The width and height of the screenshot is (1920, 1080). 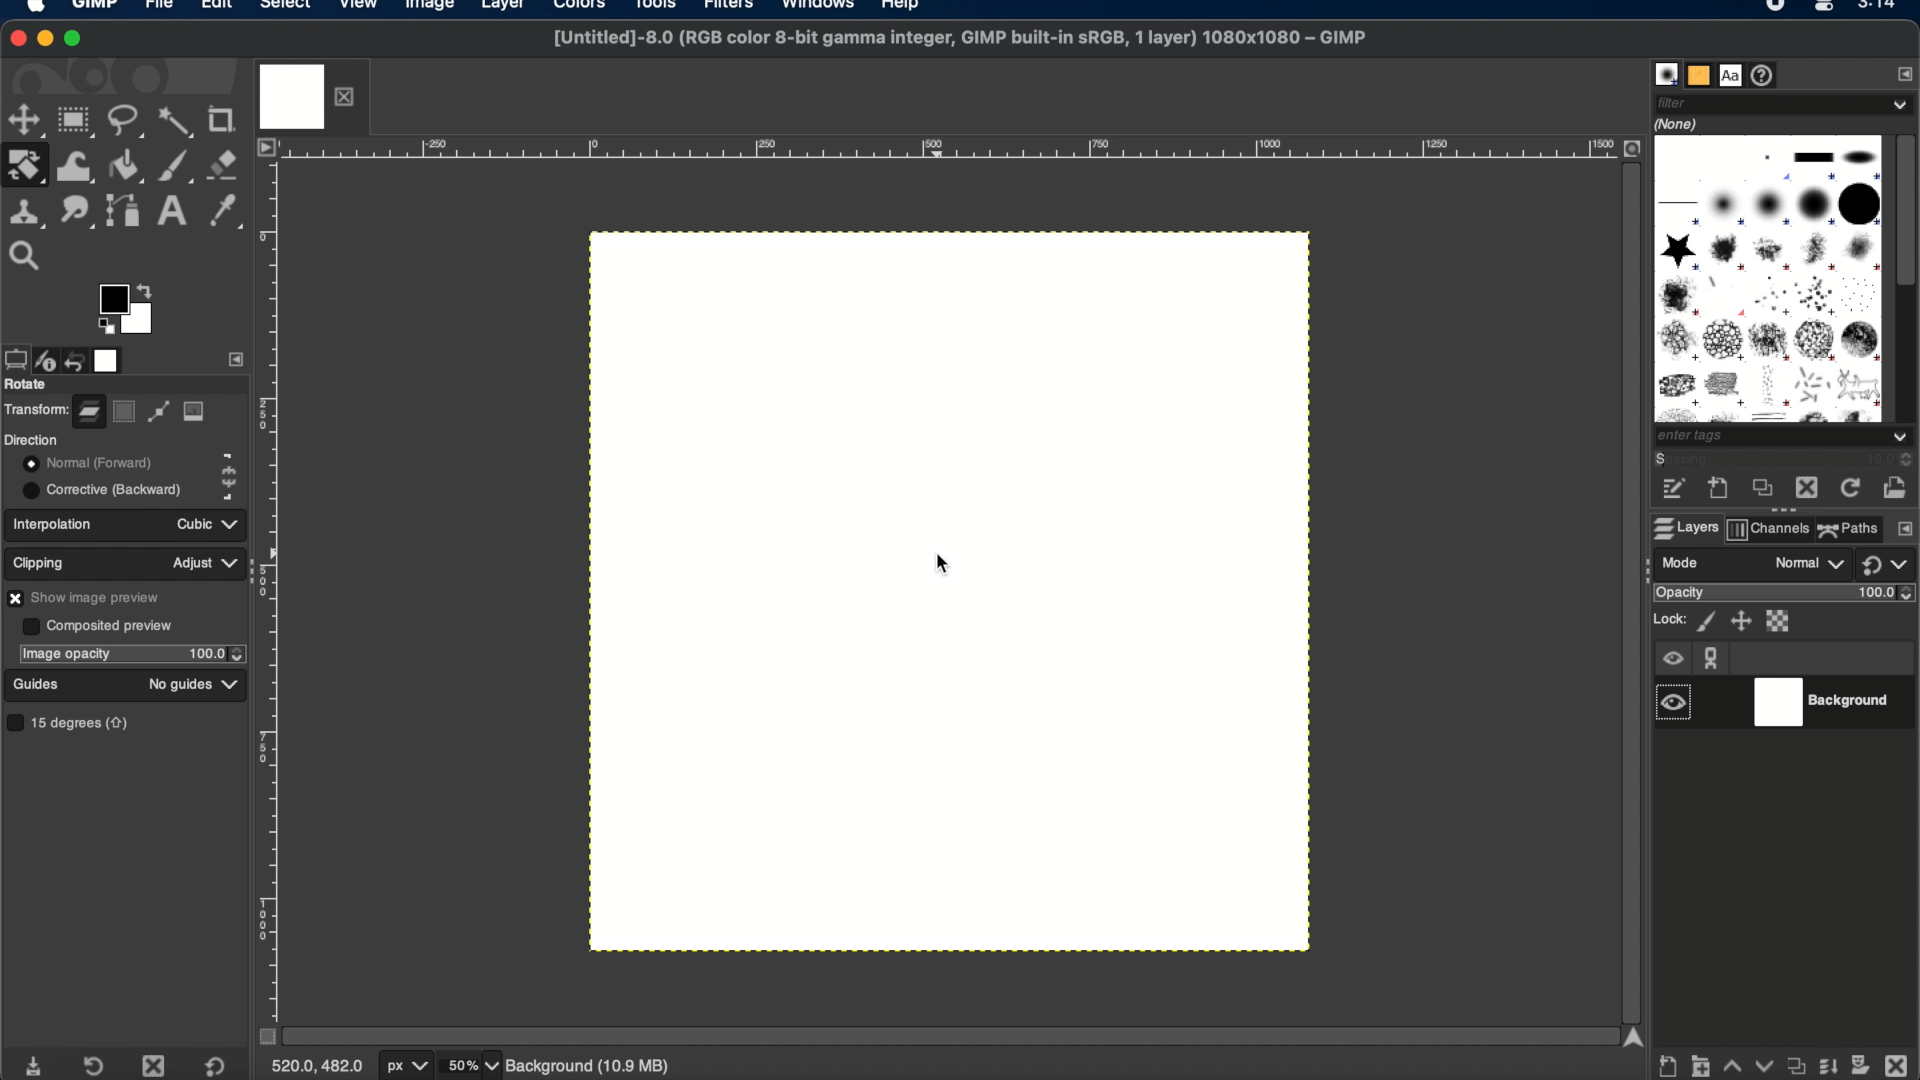 What do you see at coordinates (1896, 1060) in the screenshot?
I see `delete this layer` at bounding box center [1896, 1060].